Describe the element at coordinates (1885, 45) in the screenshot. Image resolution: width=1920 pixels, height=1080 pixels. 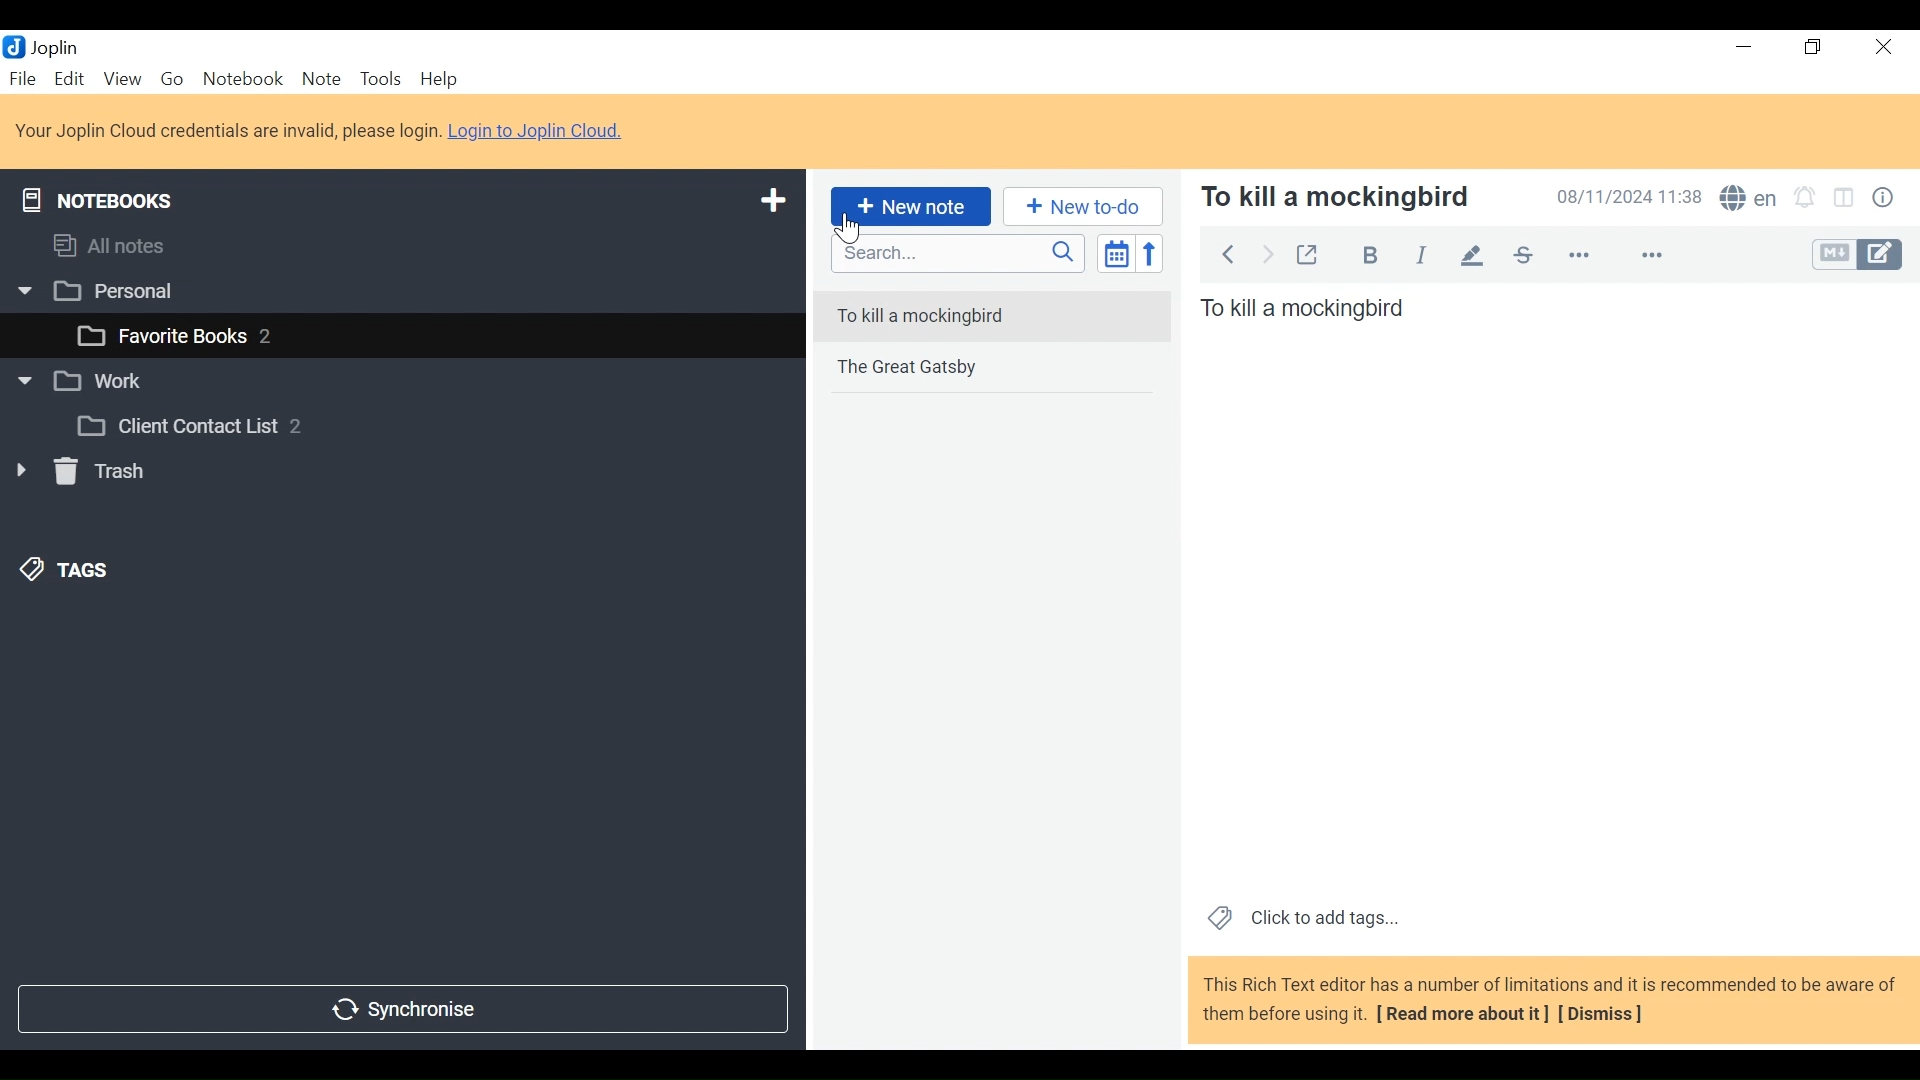
I see `Close` at that location.